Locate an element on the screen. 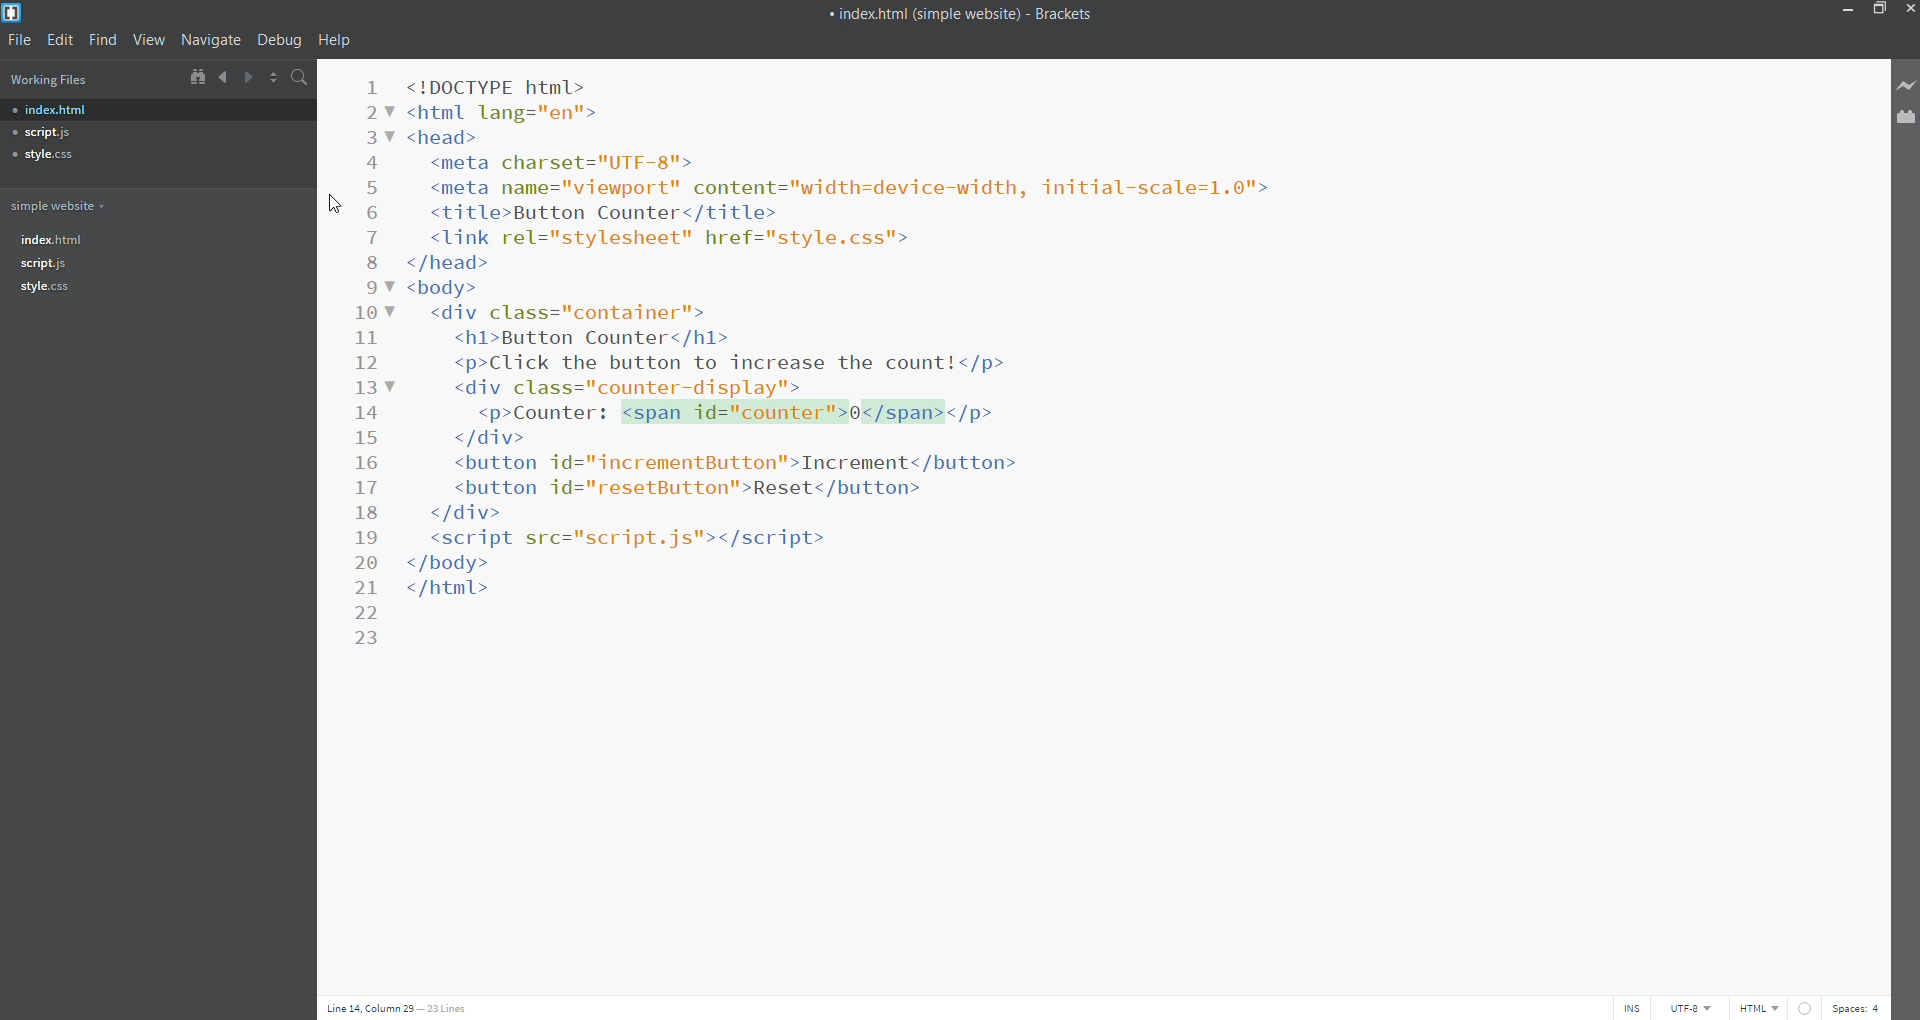  file type: html is located at coordinates (1760, 1007).